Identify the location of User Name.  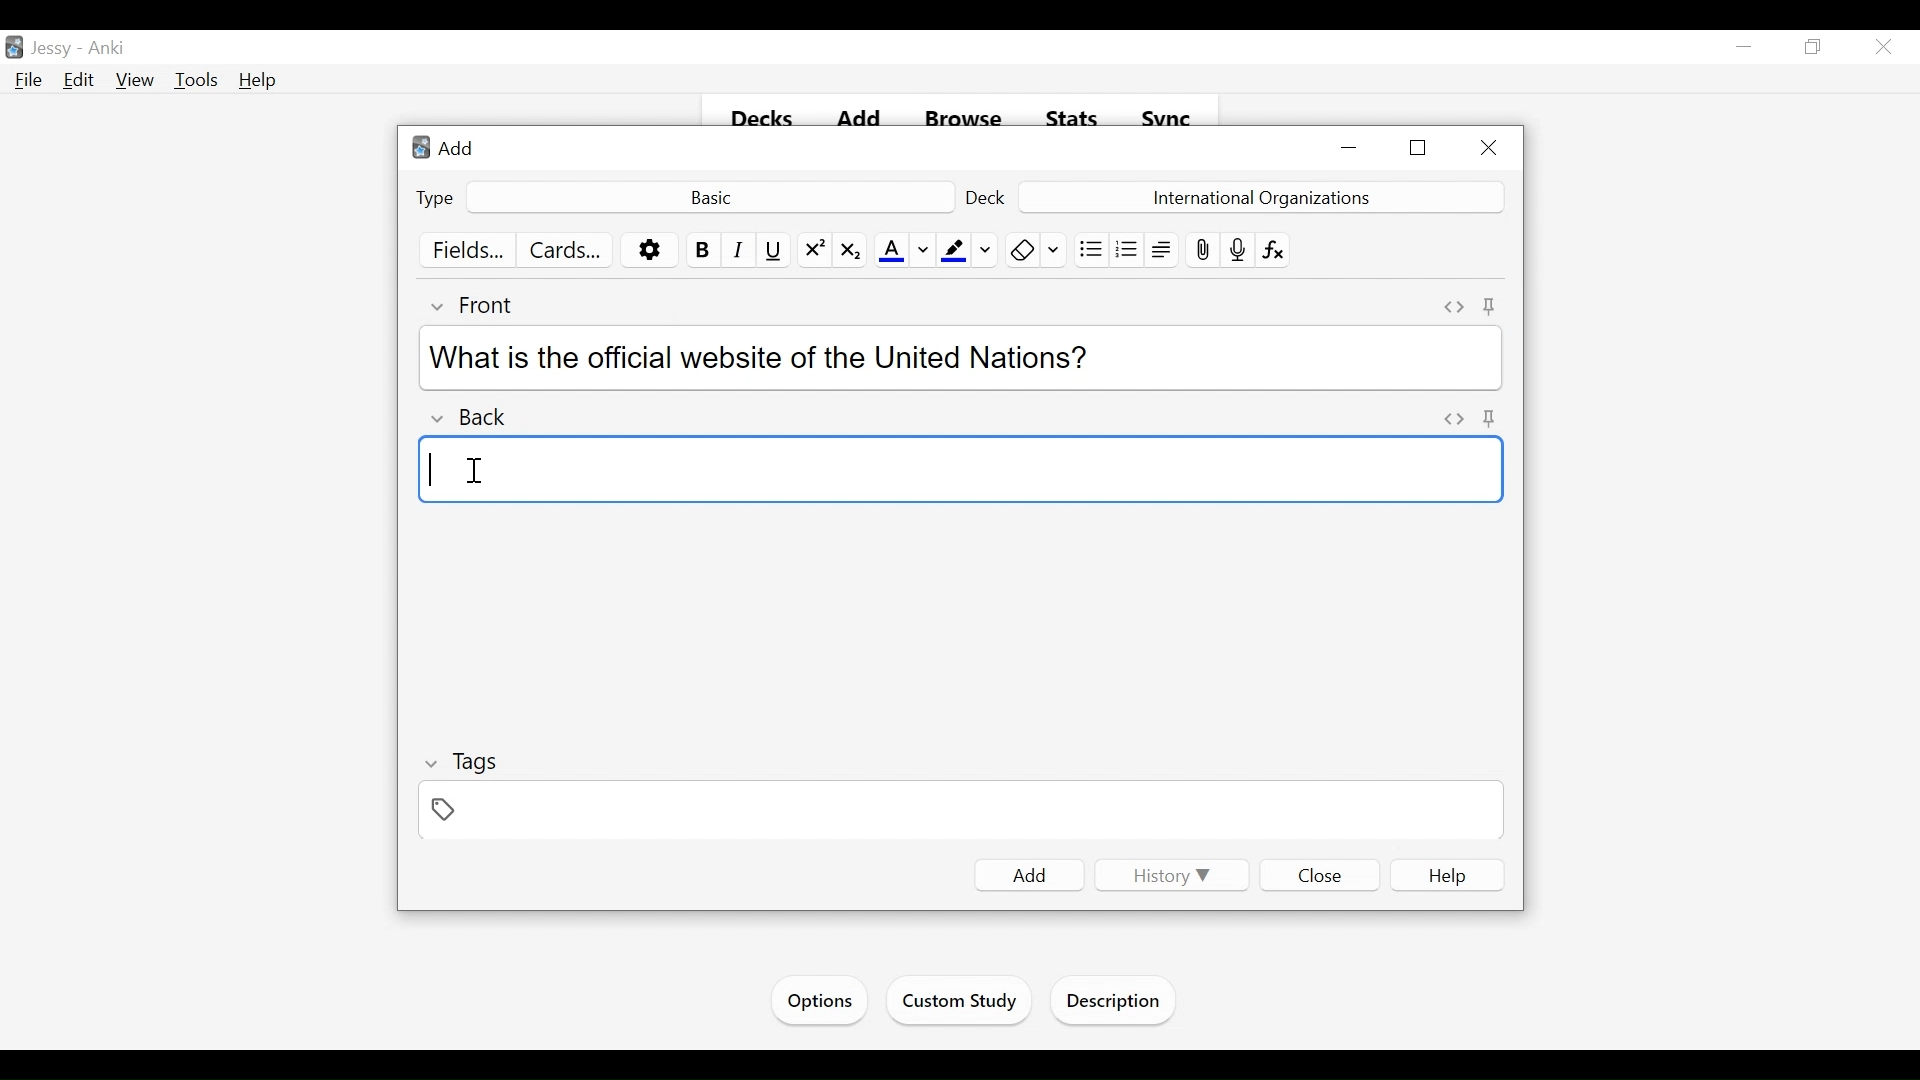
(51, 49).